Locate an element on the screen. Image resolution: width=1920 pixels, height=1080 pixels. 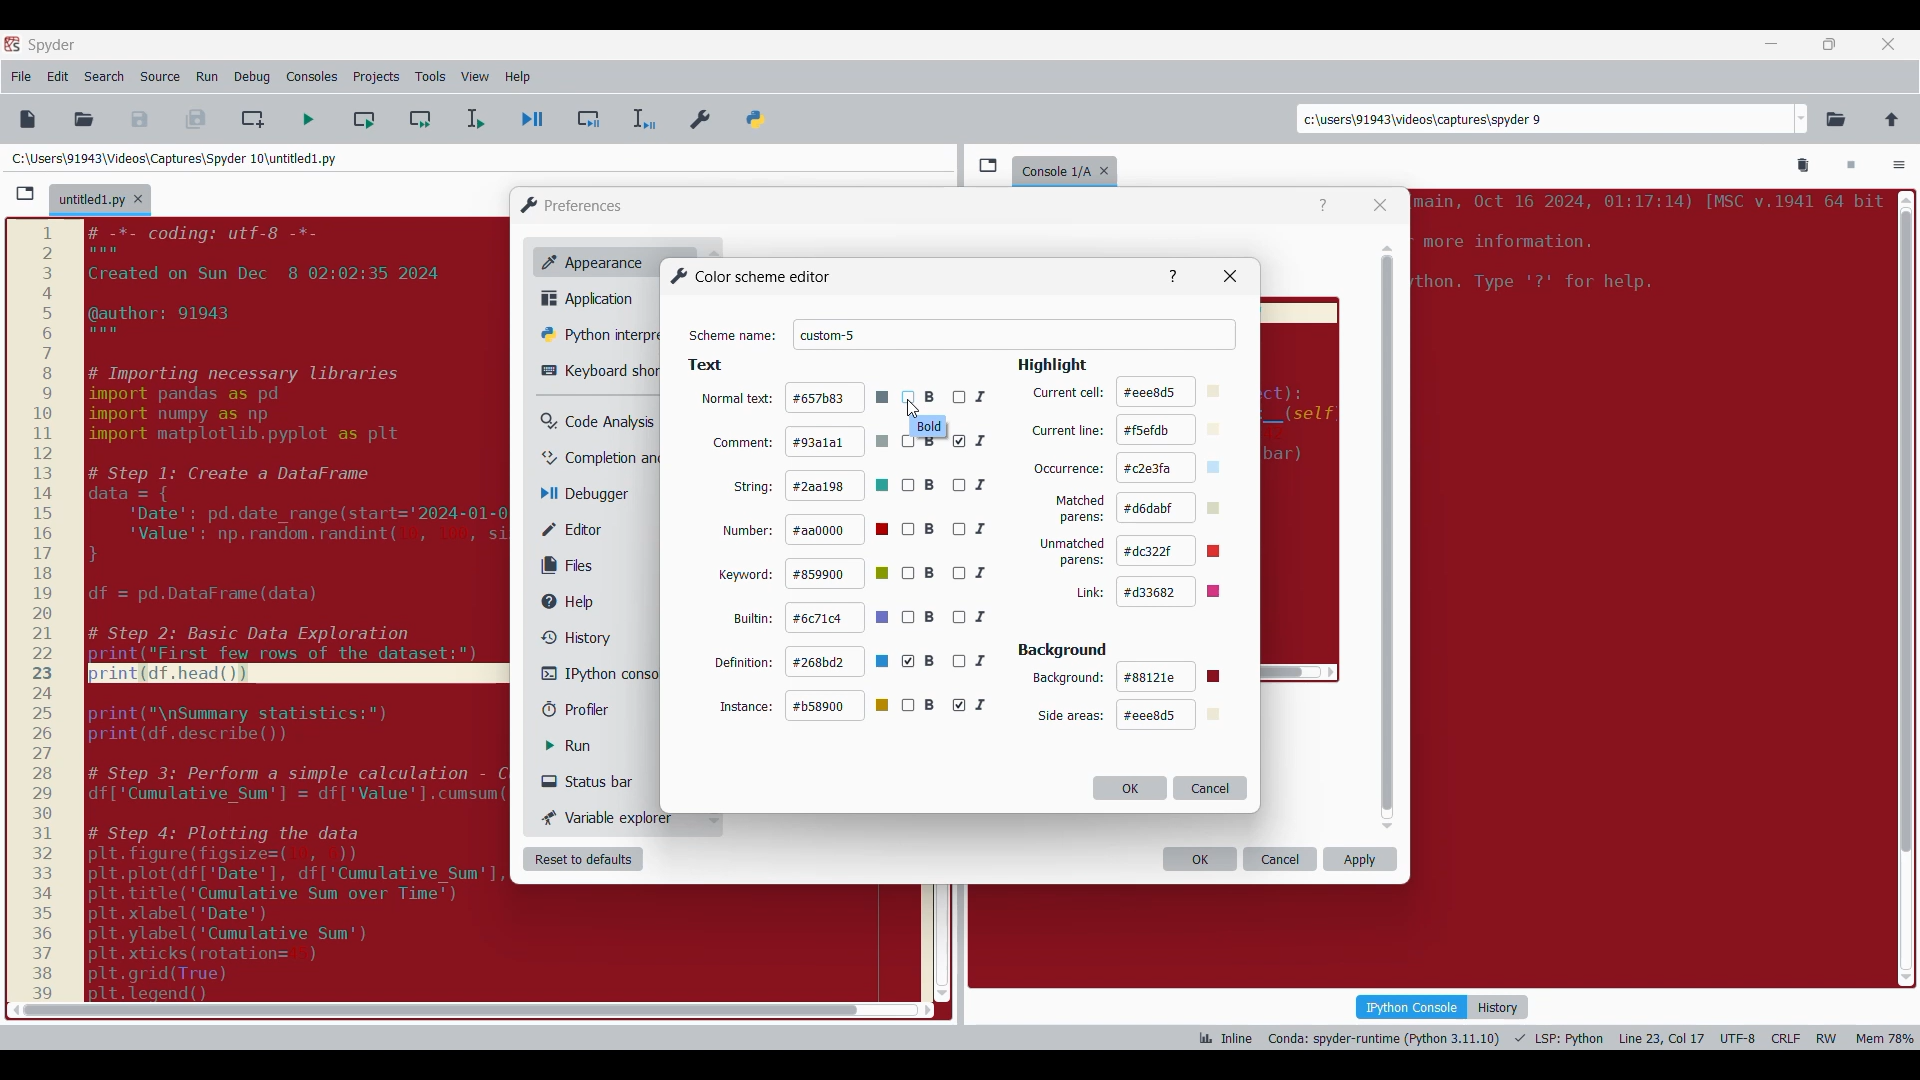
Location options is located at coordinates (1802, 119).